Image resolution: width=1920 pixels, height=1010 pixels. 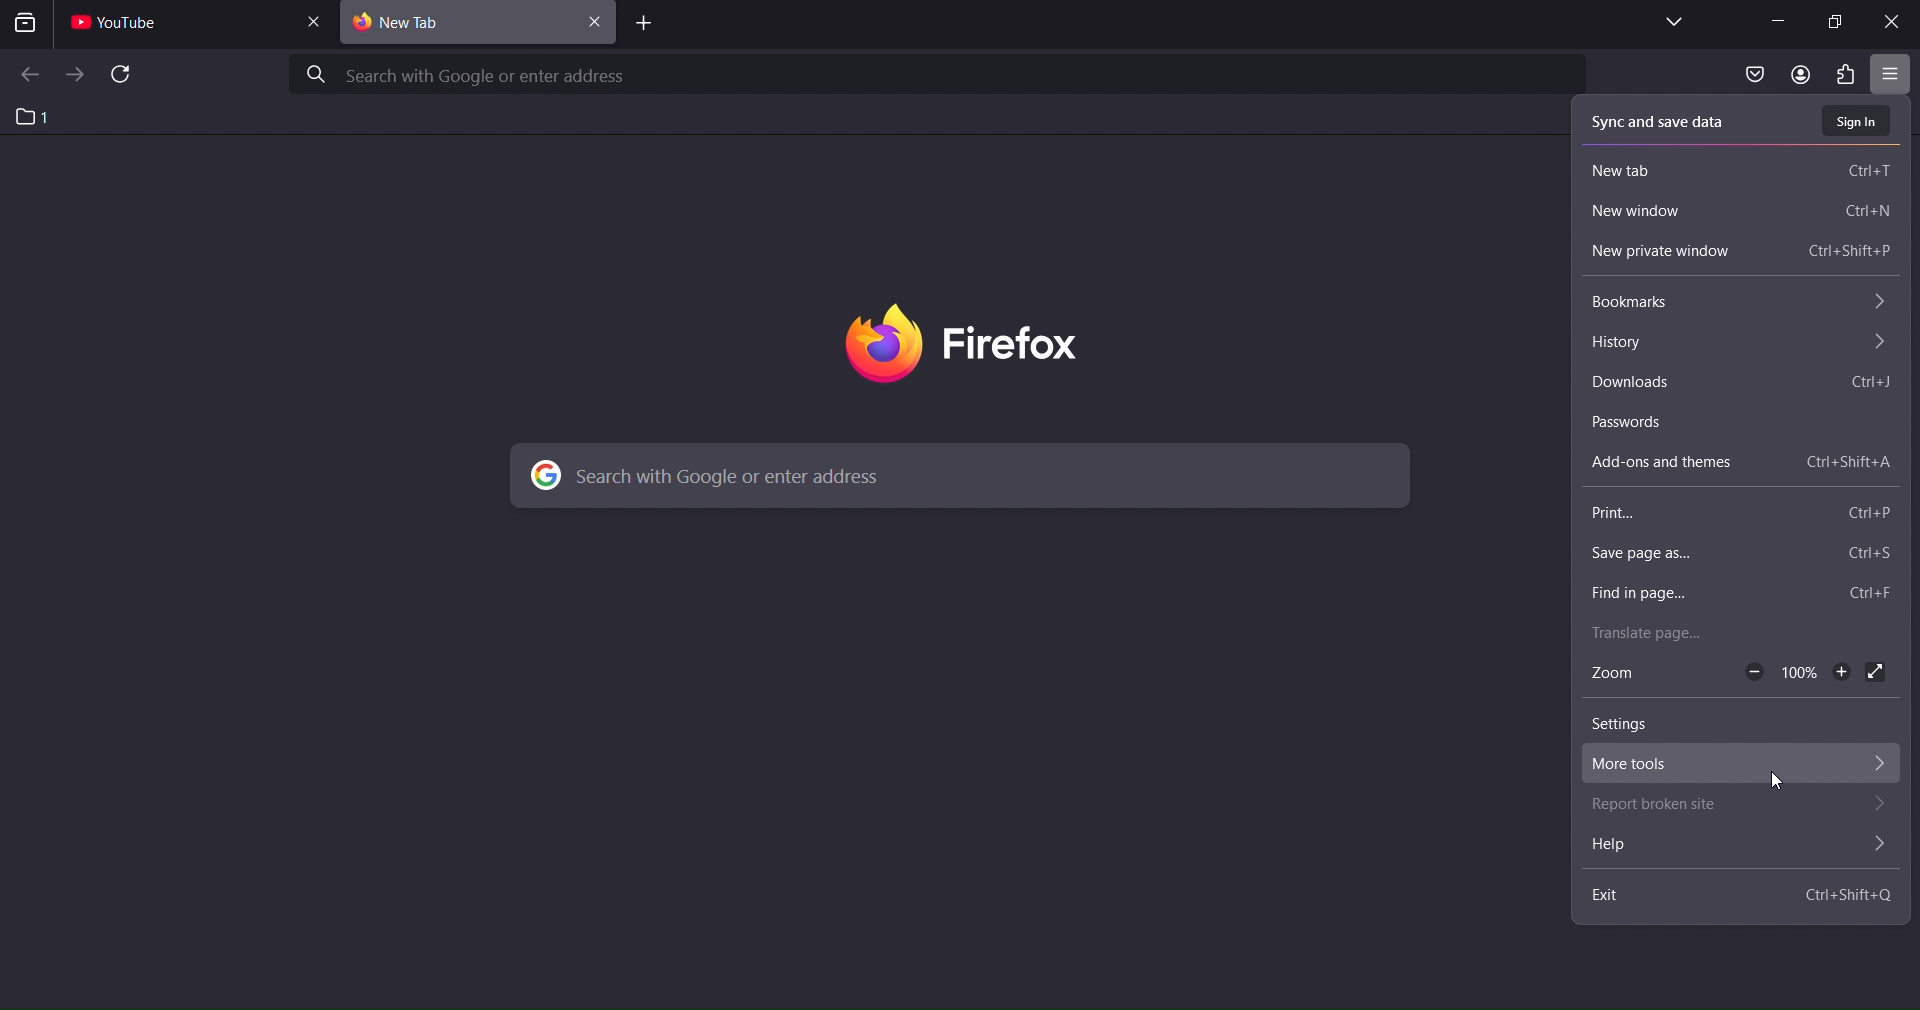 What do you see at coordinates (1879, 305) in the screenshot?
I see `Menu arrow` at bounding box center [1879, 305].